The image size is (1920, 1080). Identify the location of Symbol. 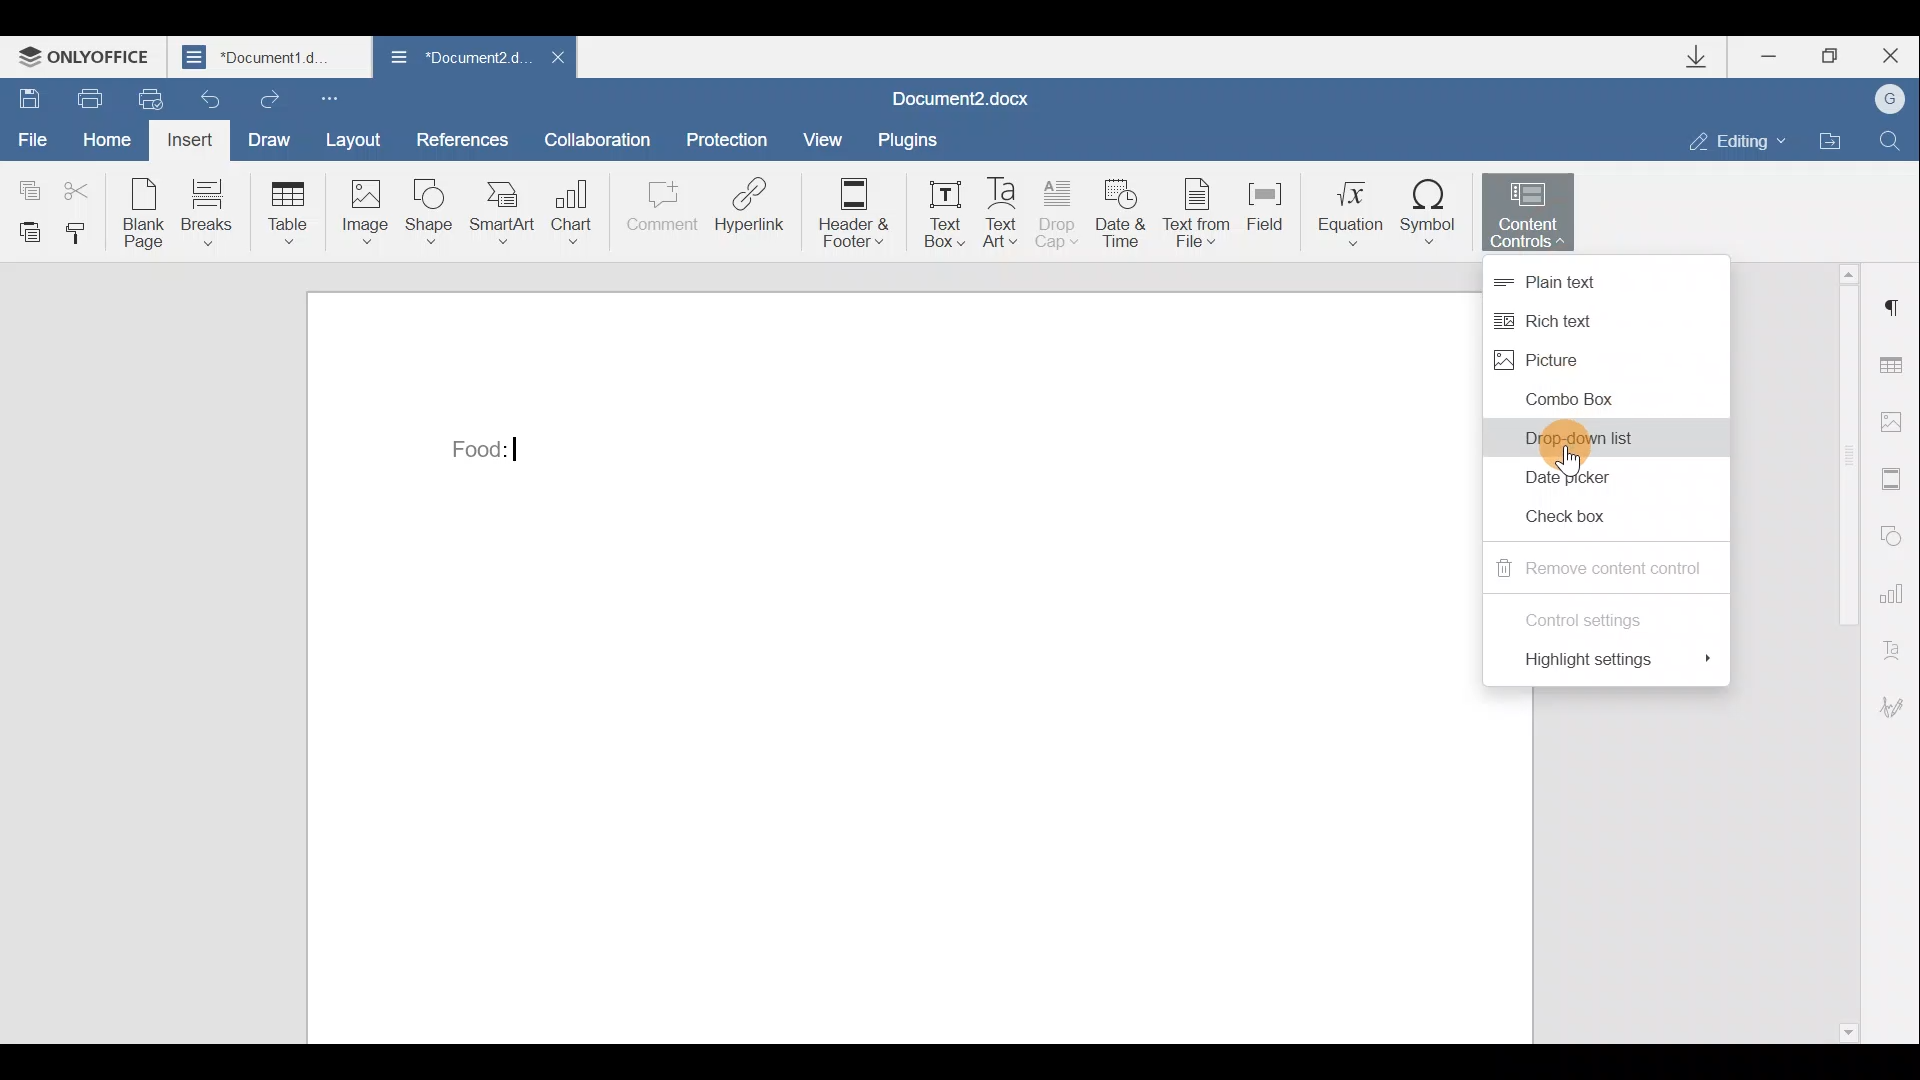
(1429, 211).